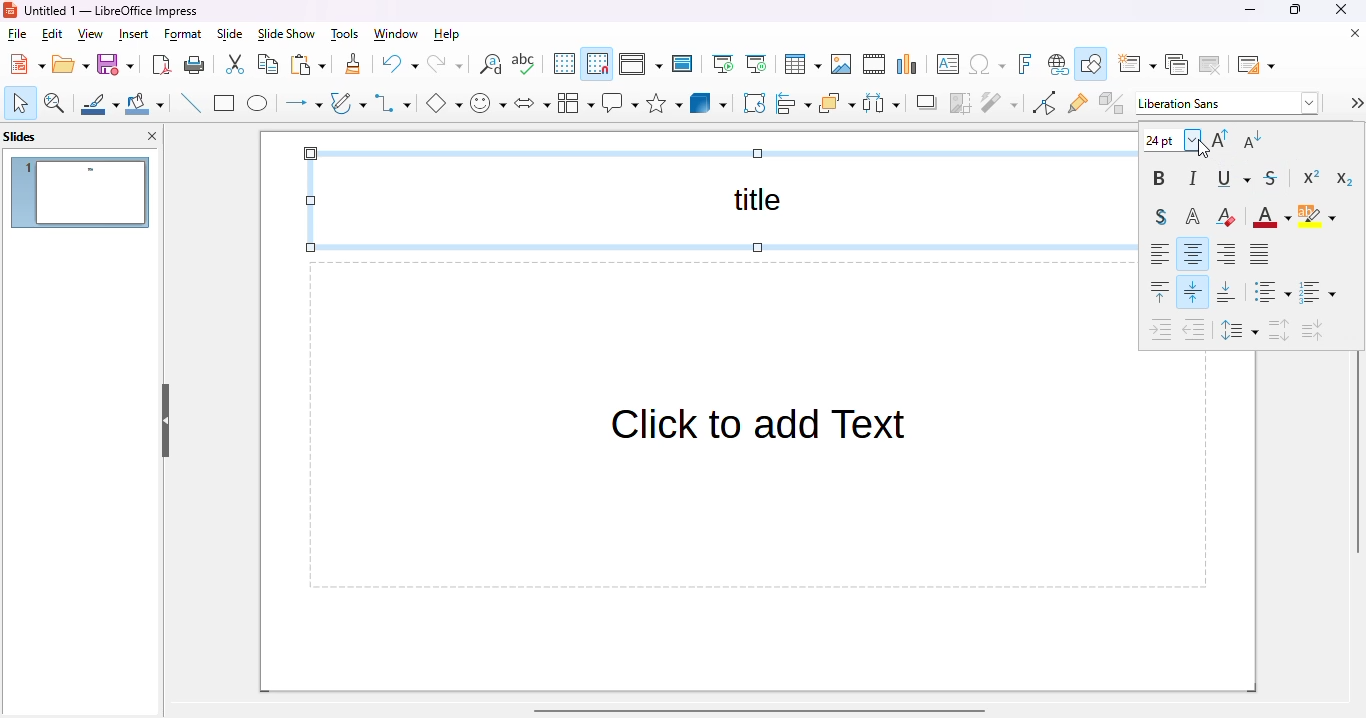 The height and width of the screenshot is (718, 1366). What do you see at coordinates (1272, 179) in the screenshot?
I see `strikethrough` at bounding box center [1272, 179].